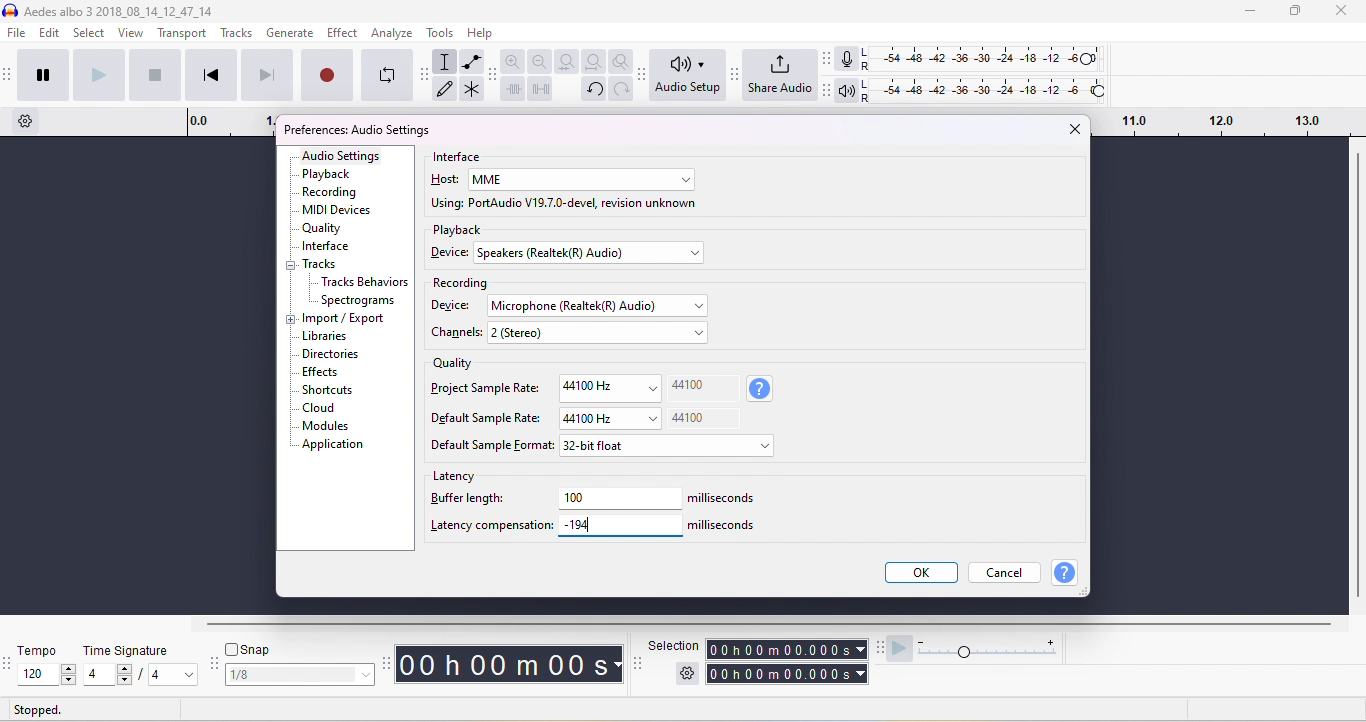 The width and height of the screenshot is (1366, 722). Describe the element at coordinates (828, 91) in the screenshot. I see `Audacity playback meter toolbar` at that location.